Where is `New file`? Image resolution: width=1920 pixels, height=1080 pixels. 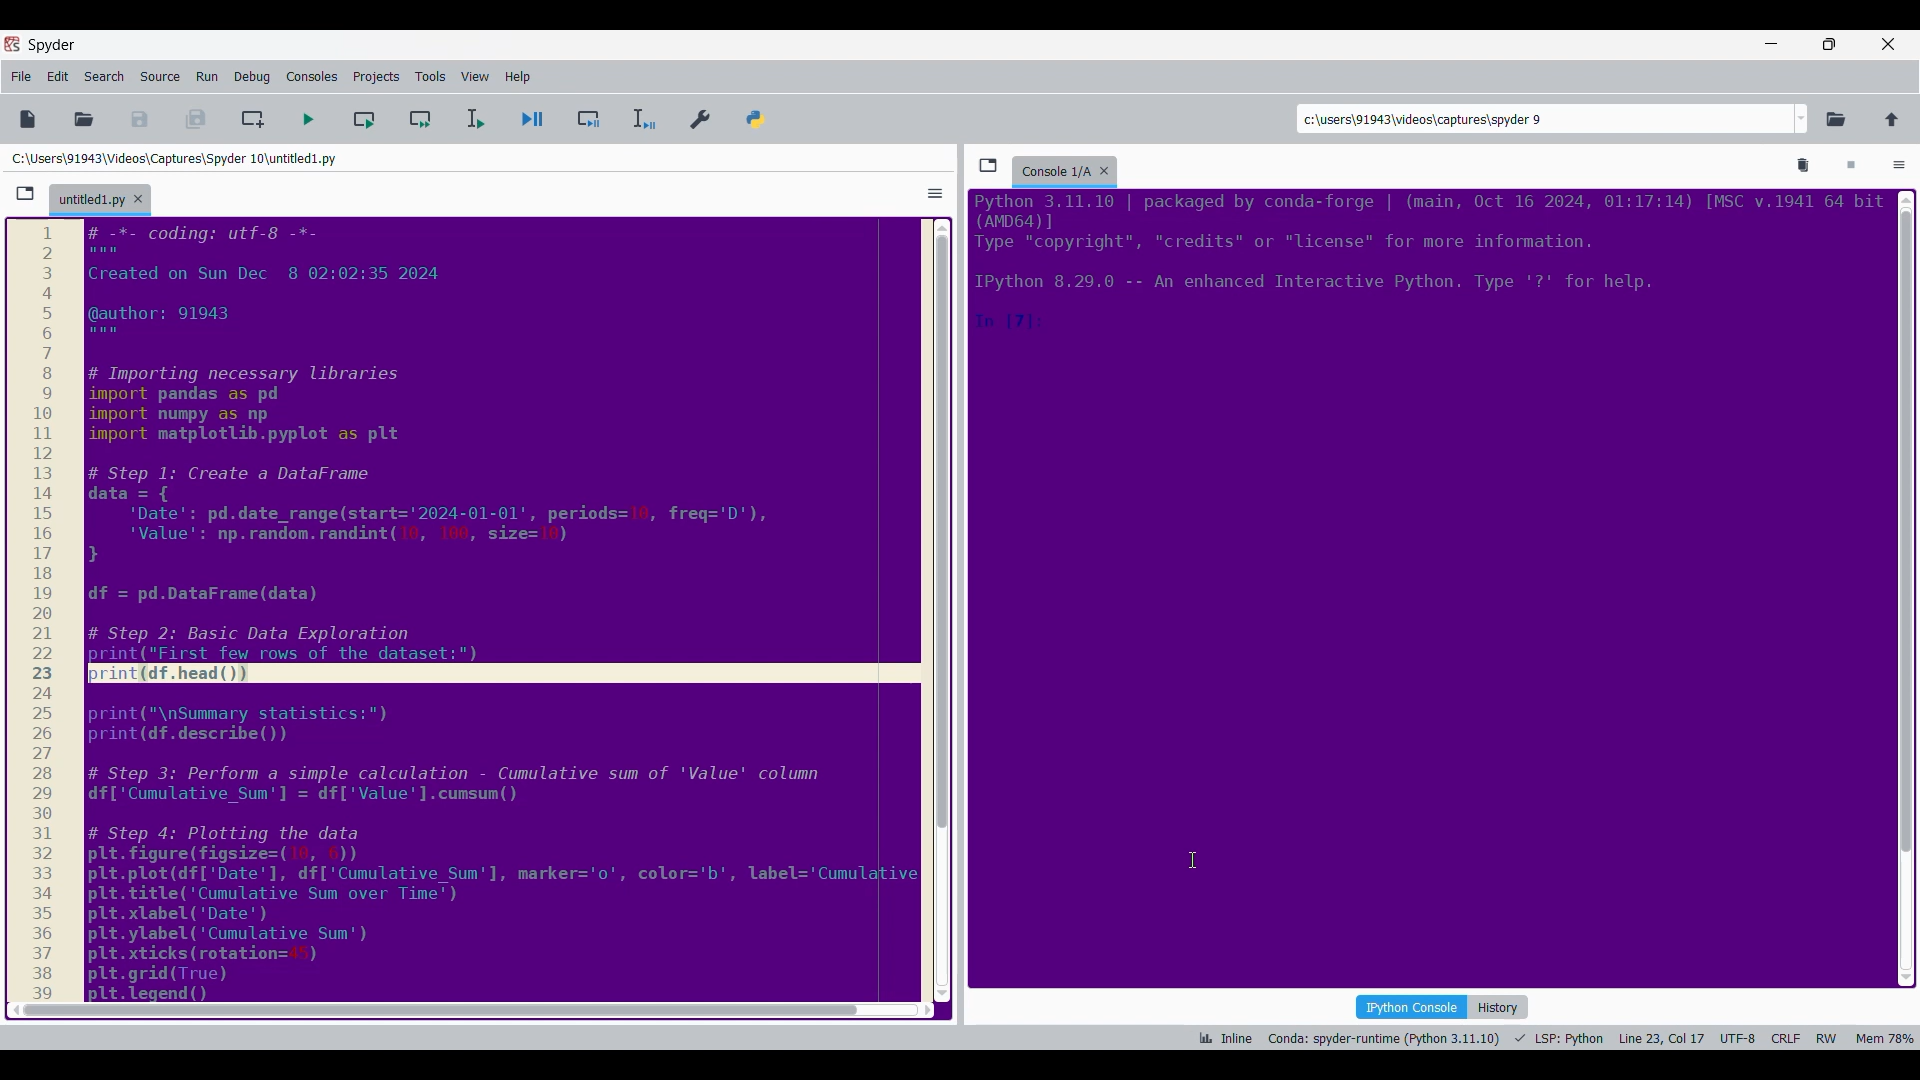 New file is located at coordinates (27, 119).